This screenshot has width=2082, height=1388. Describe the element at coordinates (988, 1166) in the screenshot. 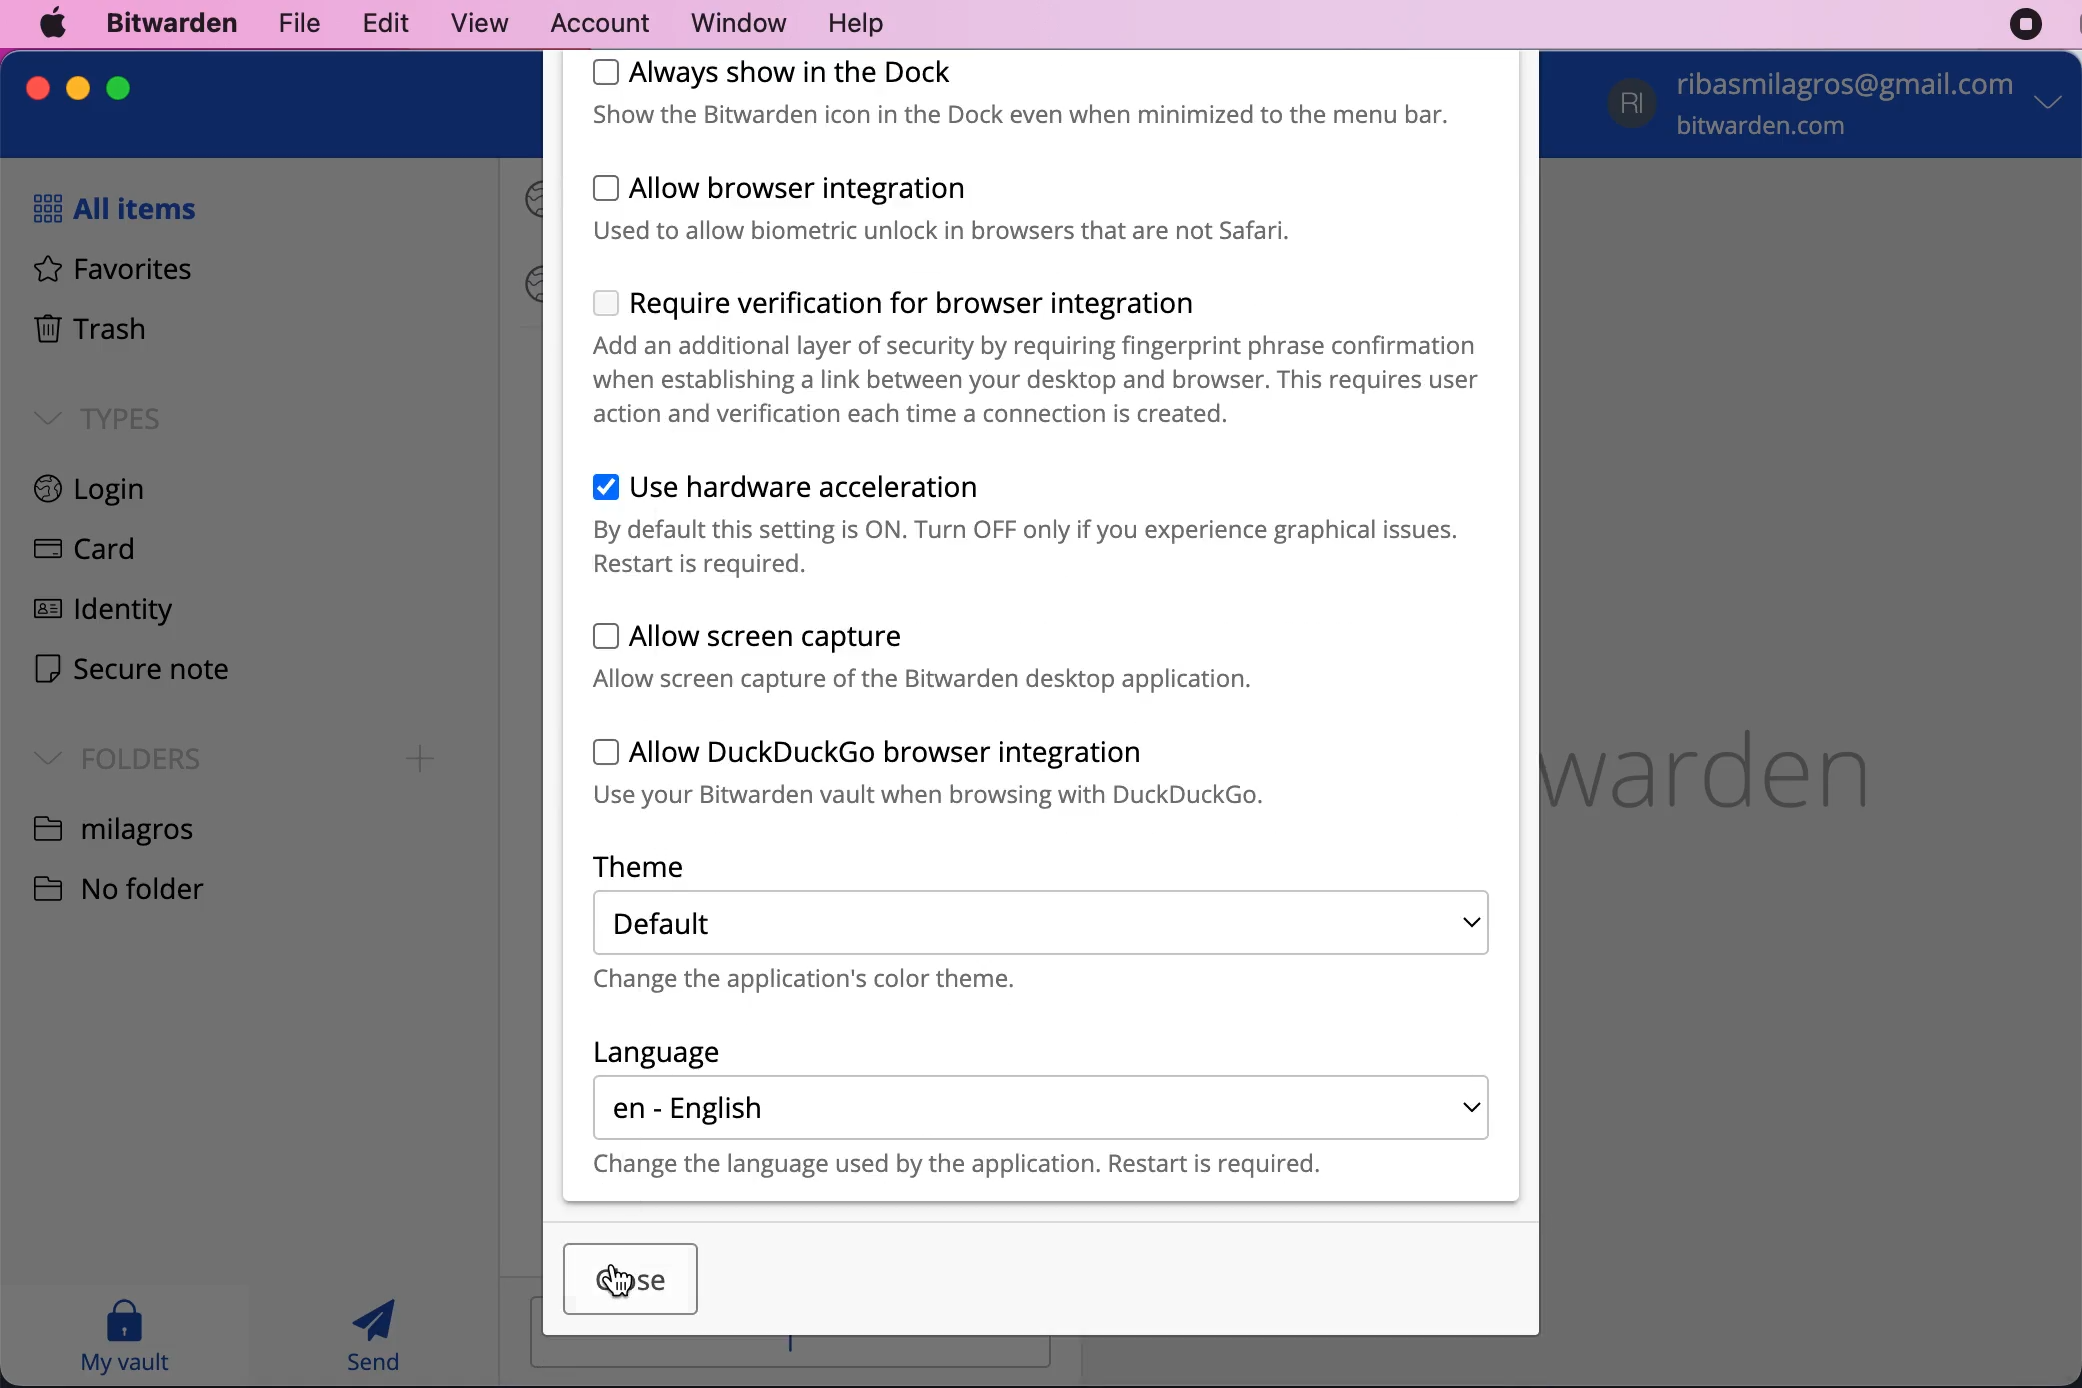

I see `change the language used by the application. restart is requires` at that location.